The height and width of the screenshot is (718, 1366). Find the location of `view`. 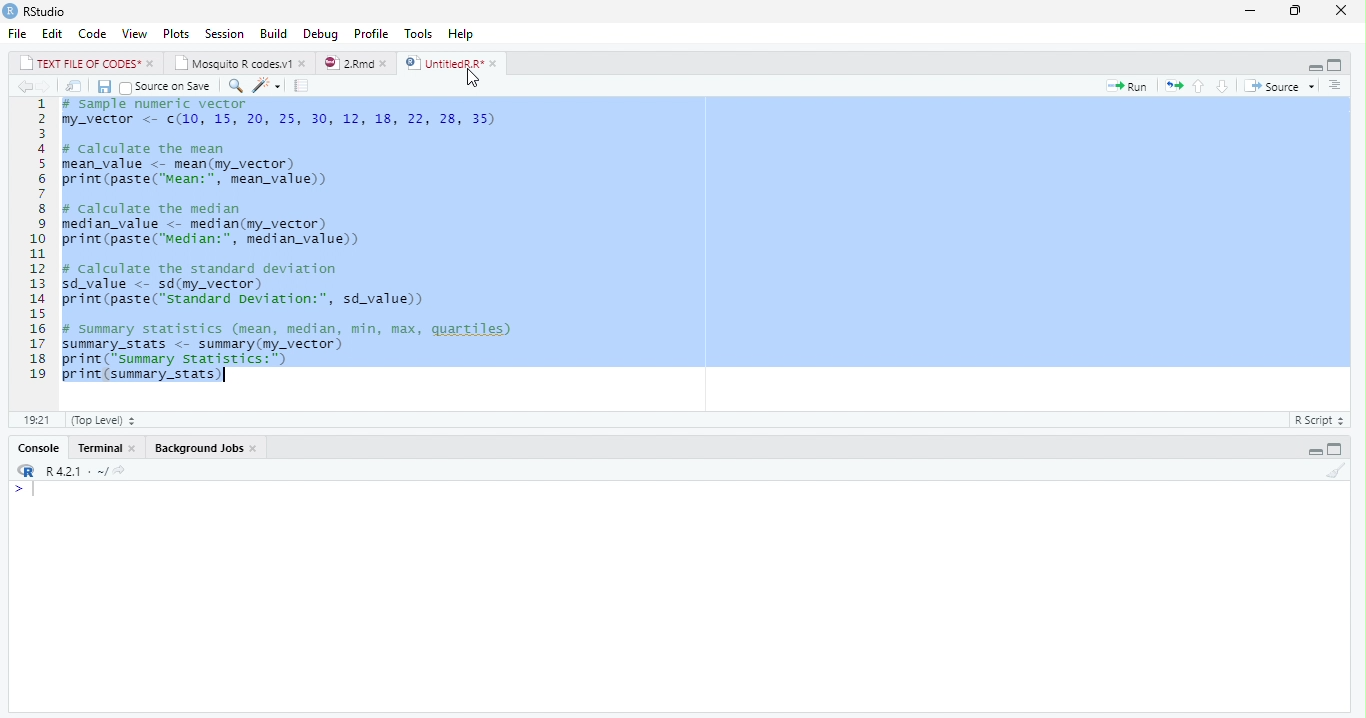

view is located at coordinates (135, 34).